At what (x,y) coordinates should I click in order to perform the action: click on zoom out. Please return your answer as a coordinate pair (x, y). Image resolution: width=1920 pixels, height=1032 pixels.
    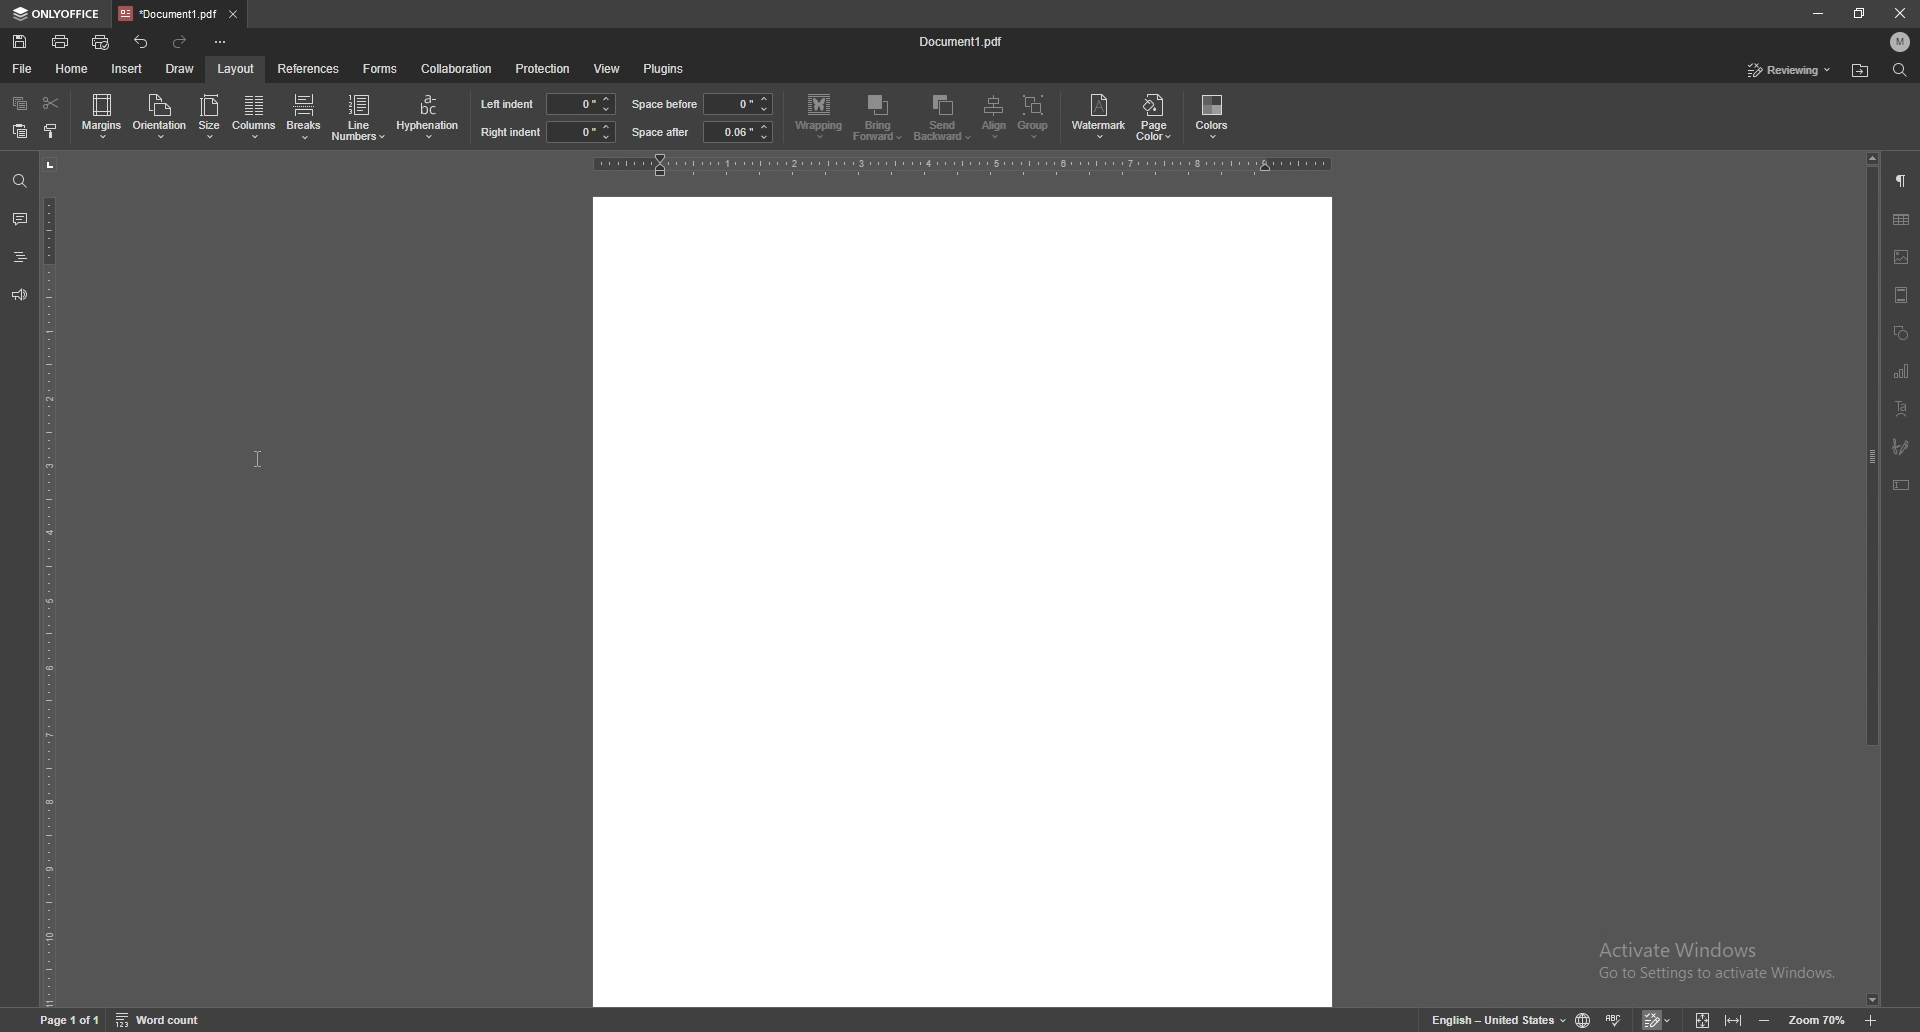
    Looking at the image, I should click on (1765, 1020).